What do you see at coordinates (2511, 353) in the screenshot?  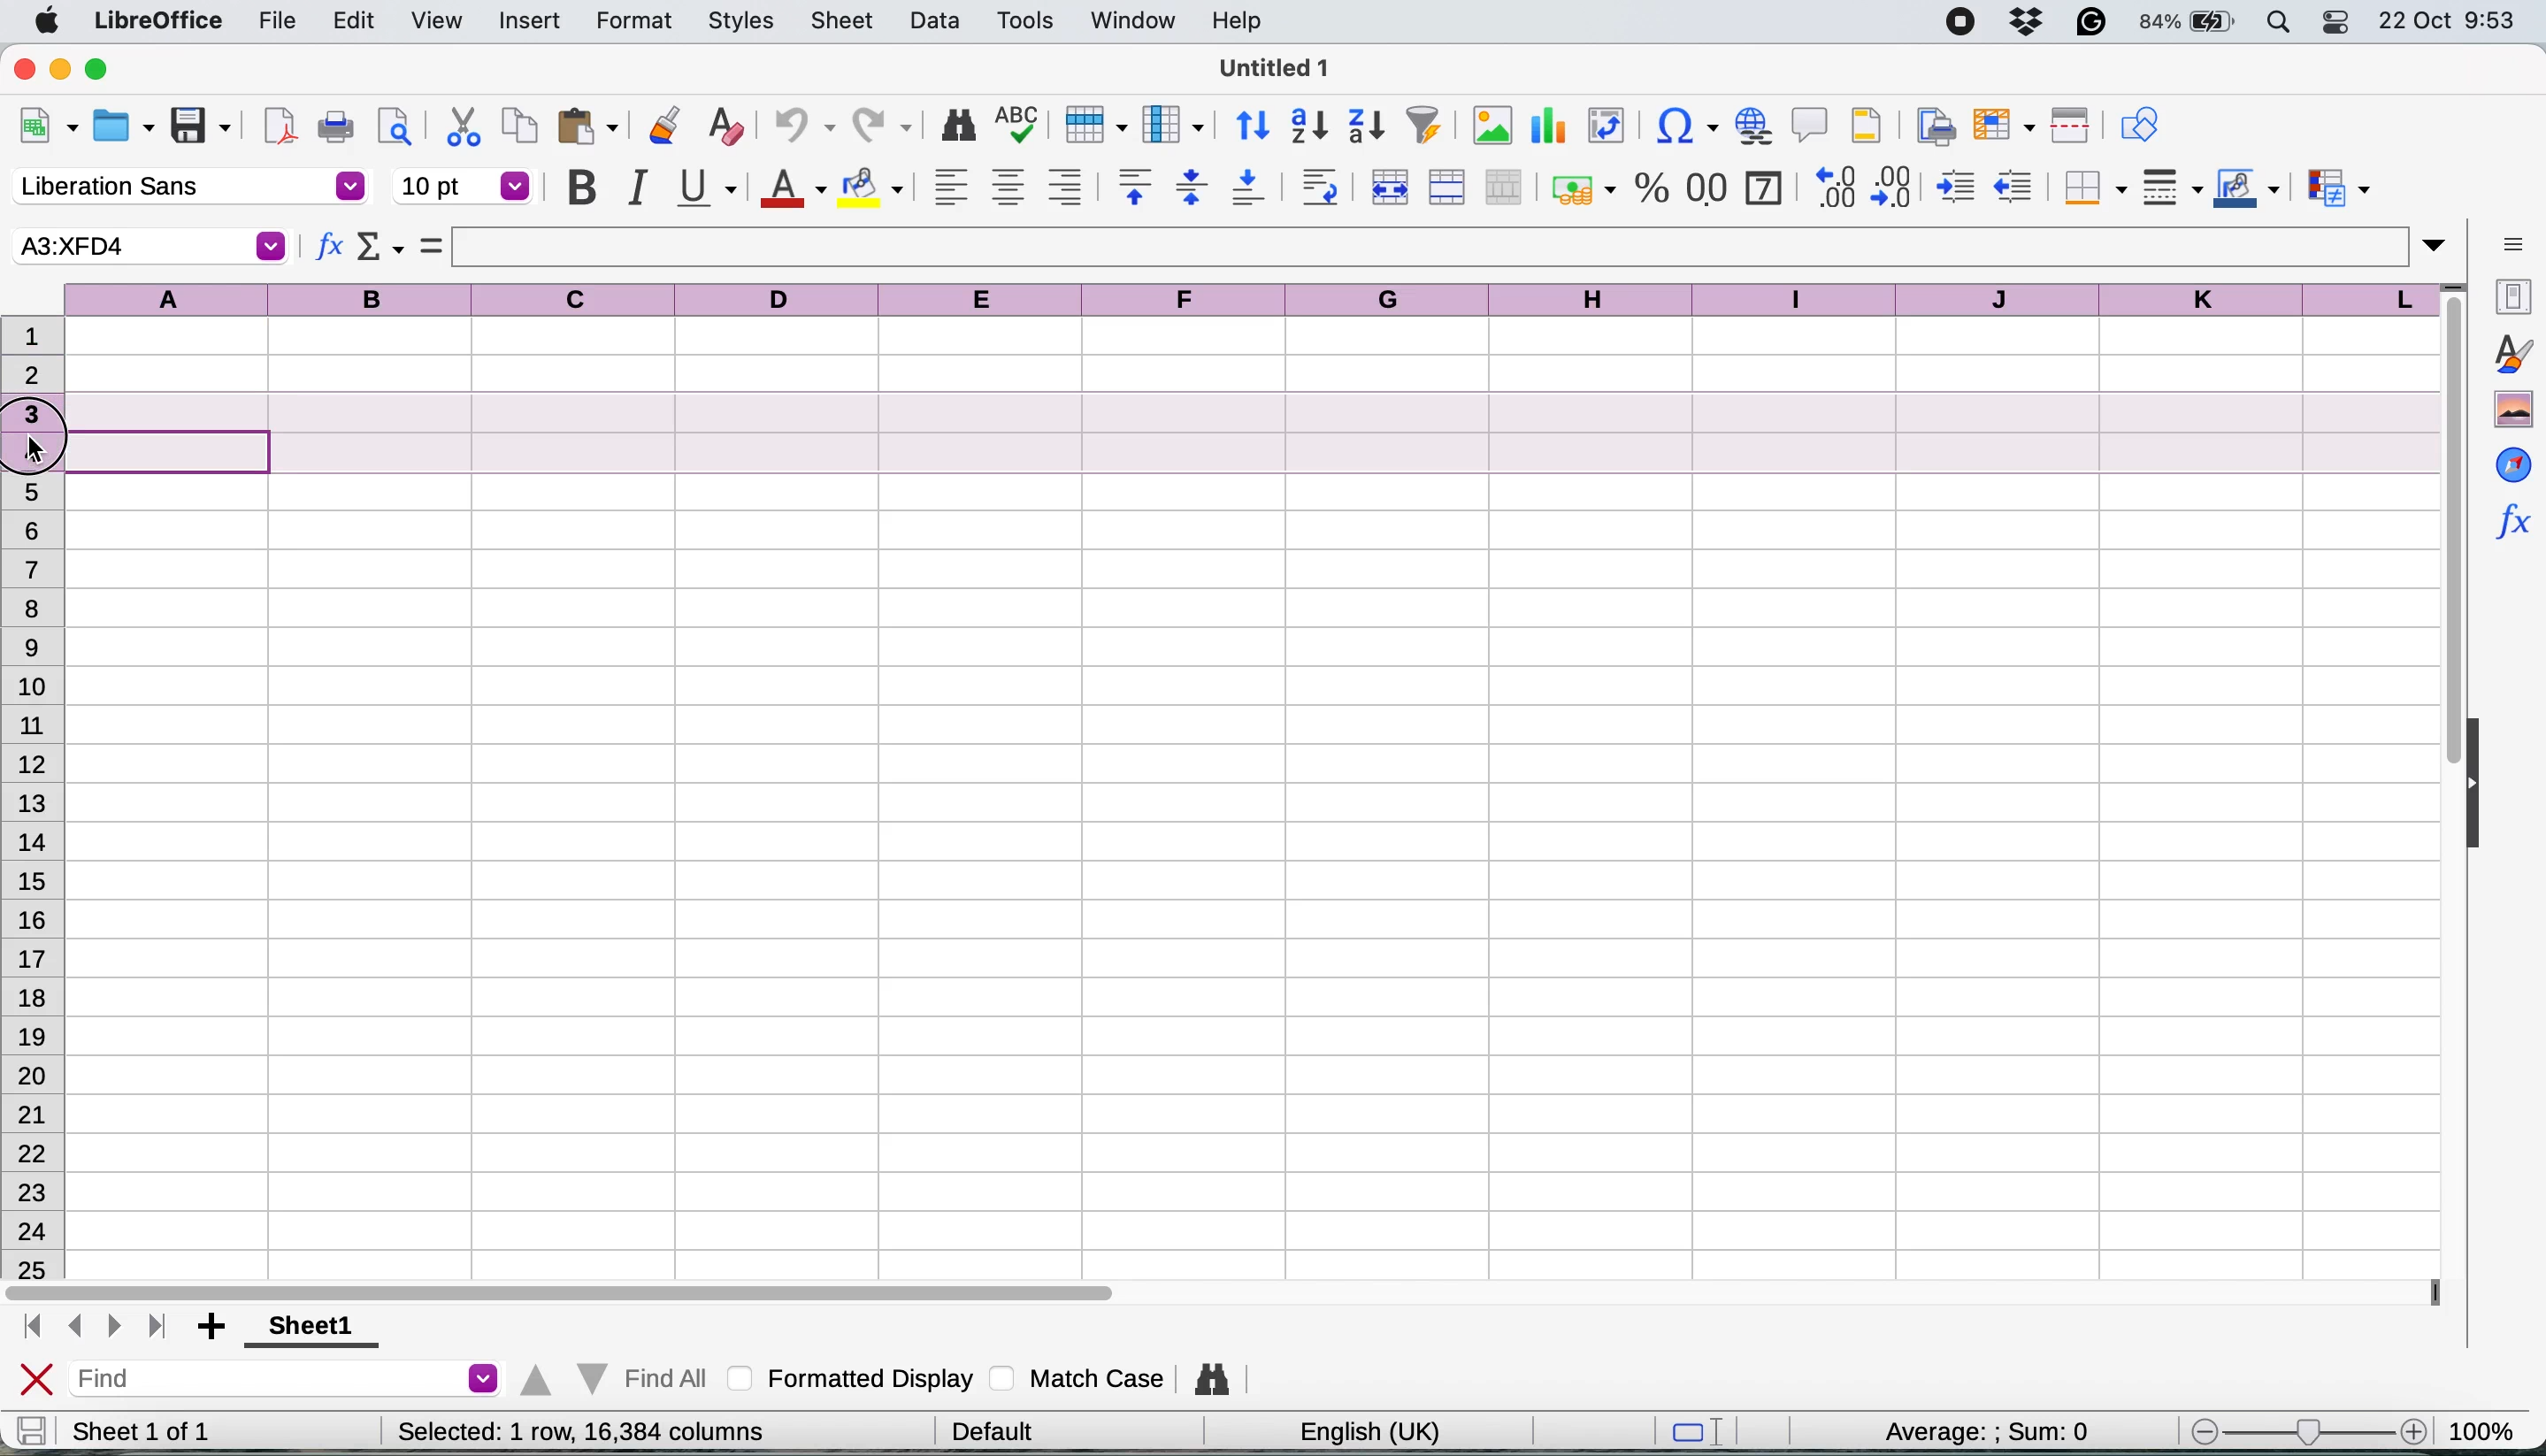 I see `styles` at bounding box center [2511, 353].